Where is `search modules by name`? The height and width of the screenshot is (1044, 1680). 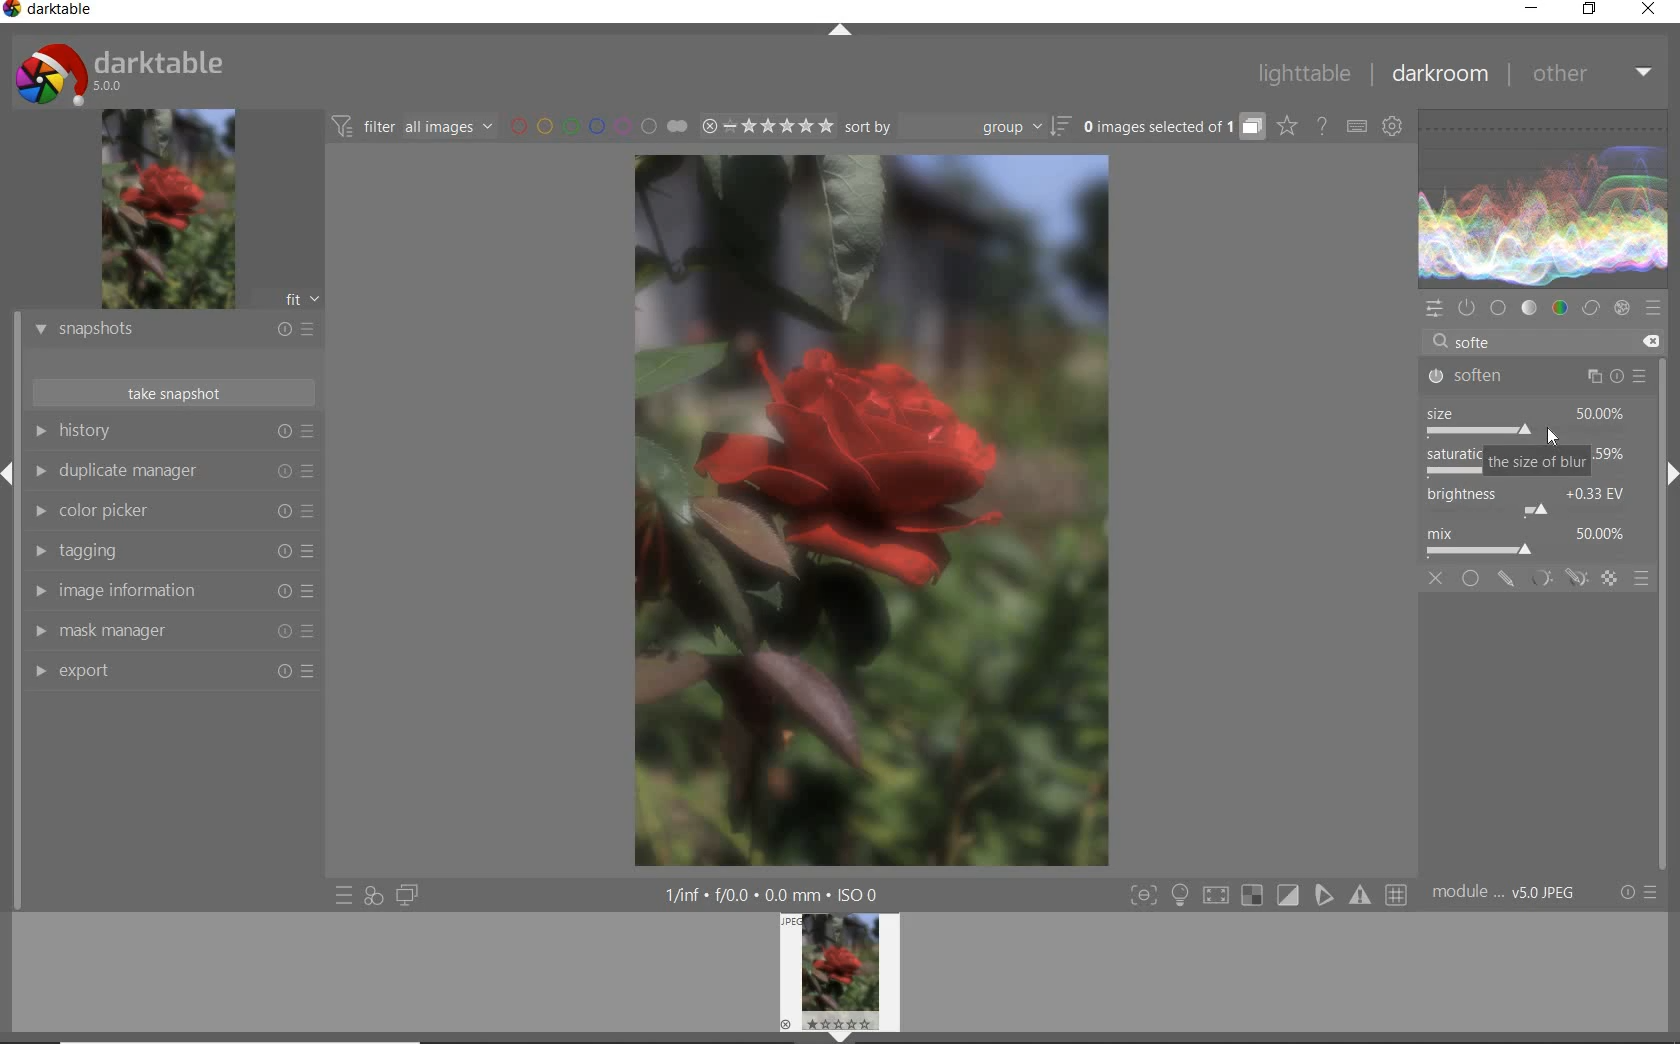 search modules by name is located at coordinates (1525, 336).